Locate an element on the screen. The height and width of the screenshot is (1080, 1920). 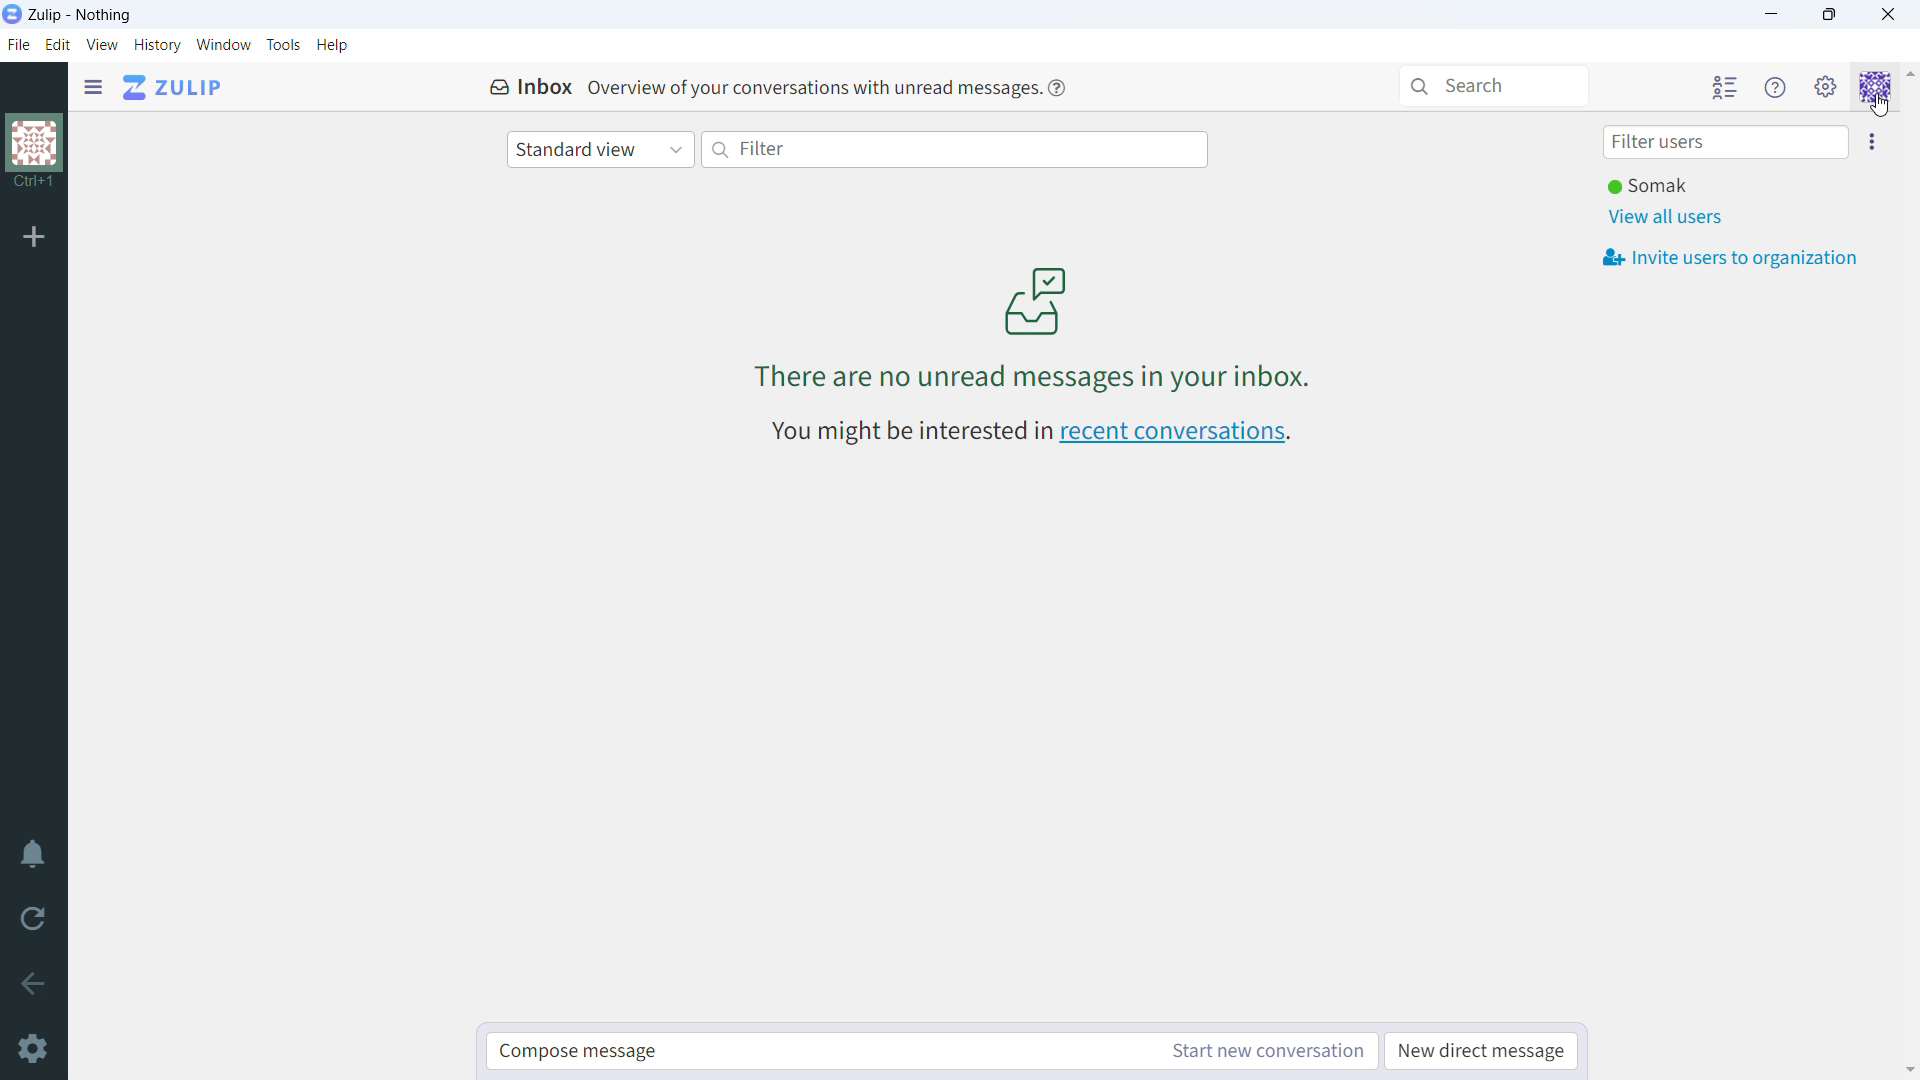
start new conversation is located at coordinates (1263, 1051).